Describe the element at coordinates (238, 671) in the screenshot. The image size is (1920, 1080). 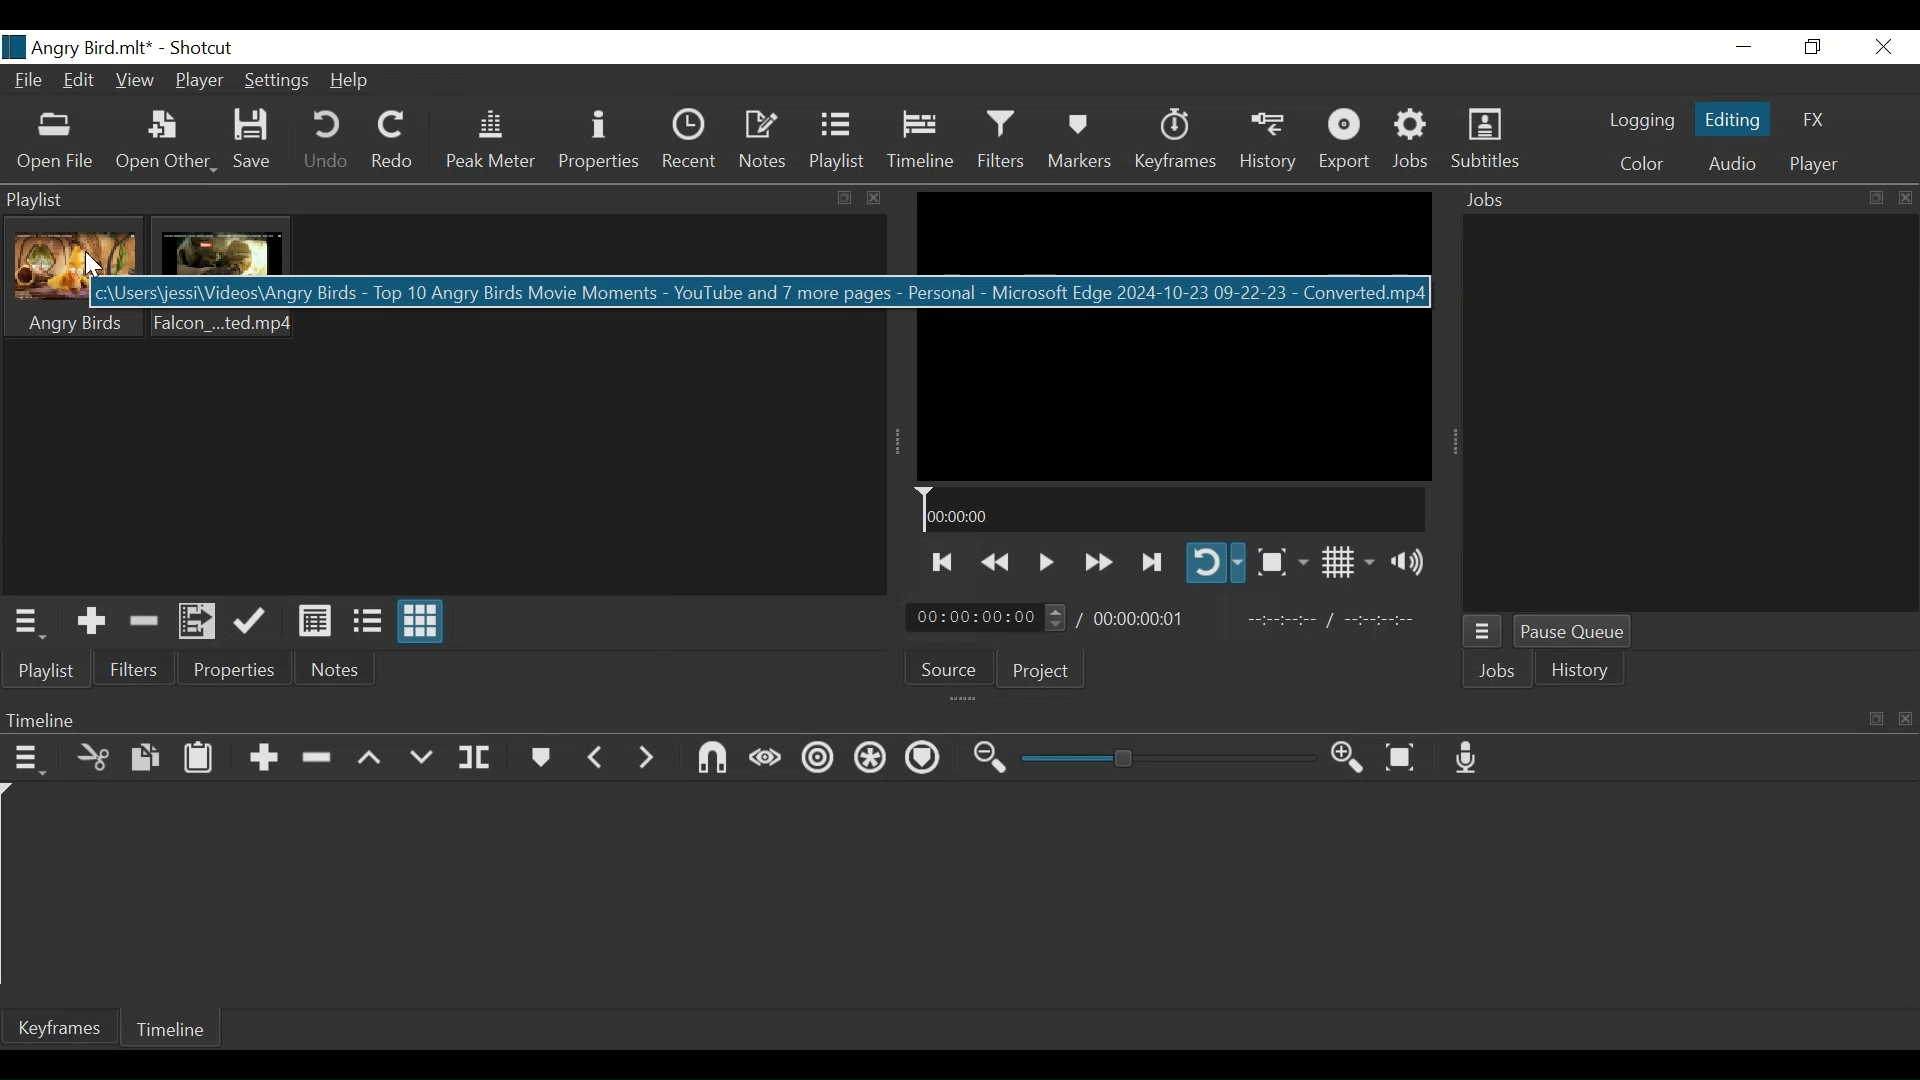
I see `Properties` at that location.